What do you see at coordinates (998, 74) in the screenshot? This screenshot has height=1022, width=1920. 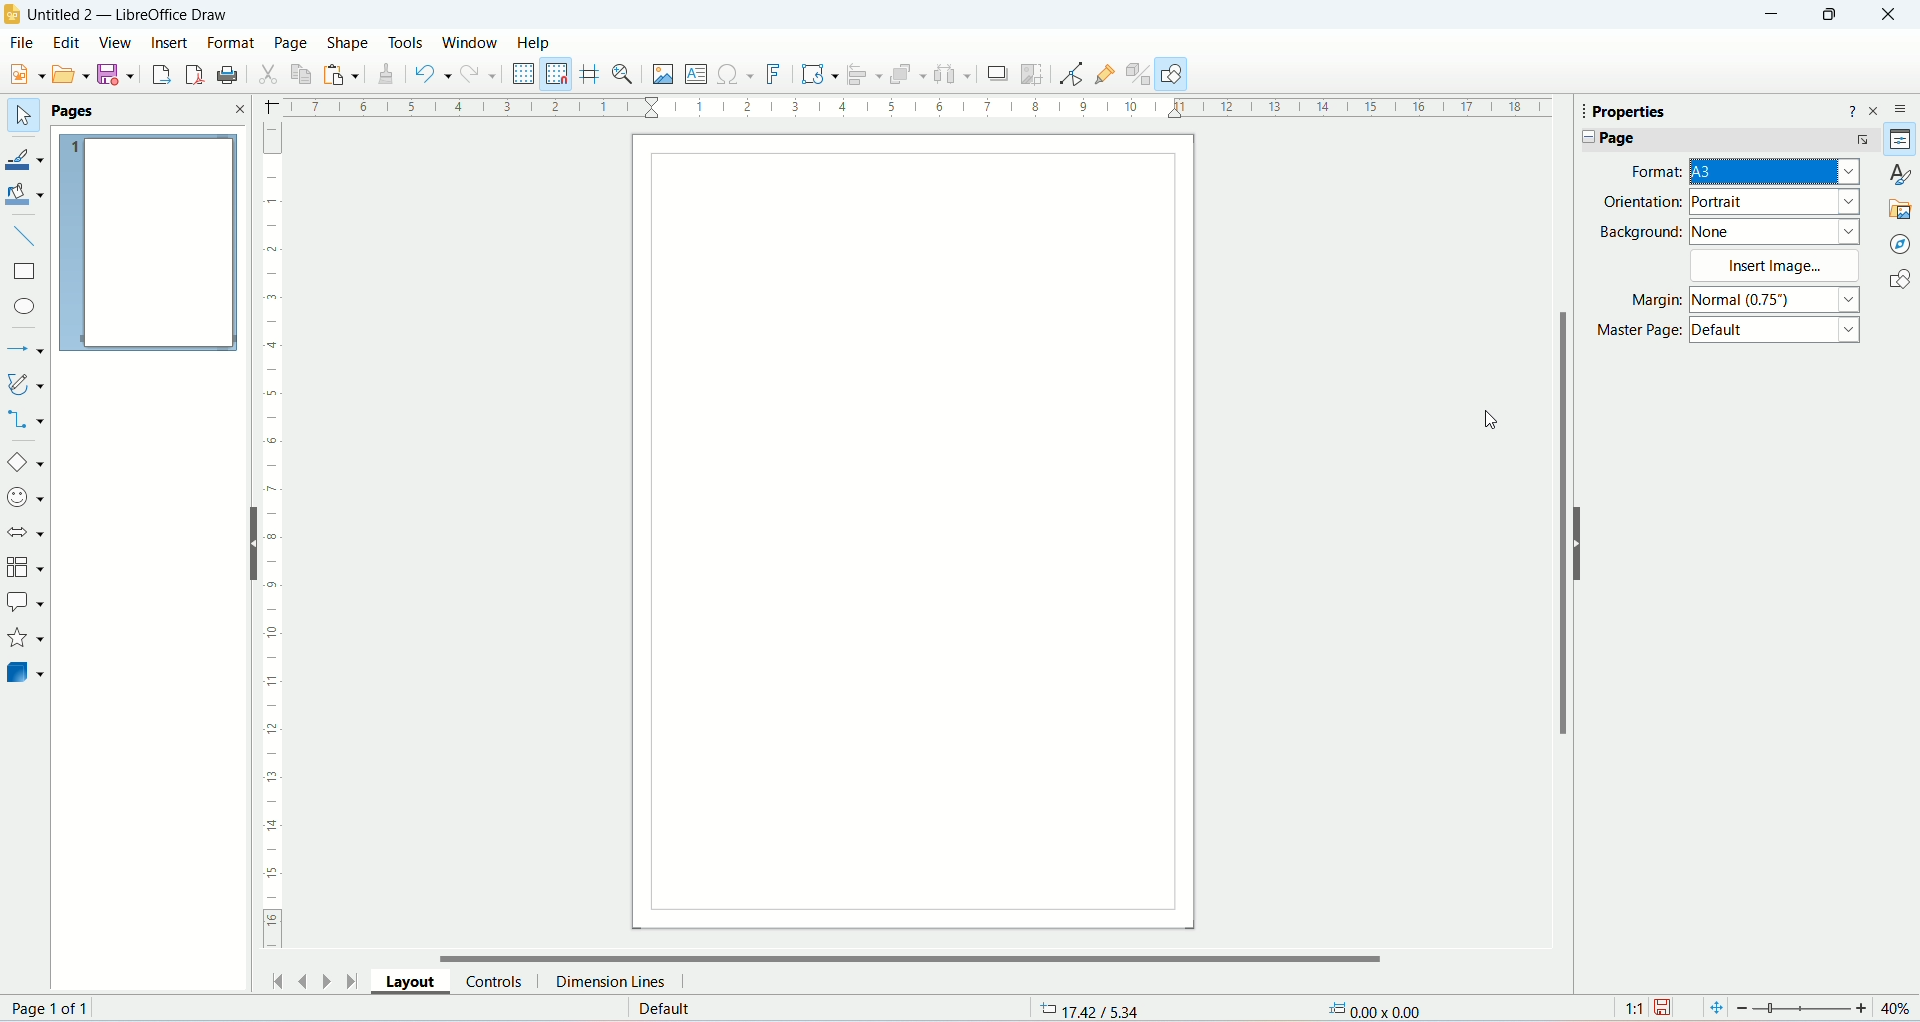 I see `crop images` at bounding box center [998, 74].